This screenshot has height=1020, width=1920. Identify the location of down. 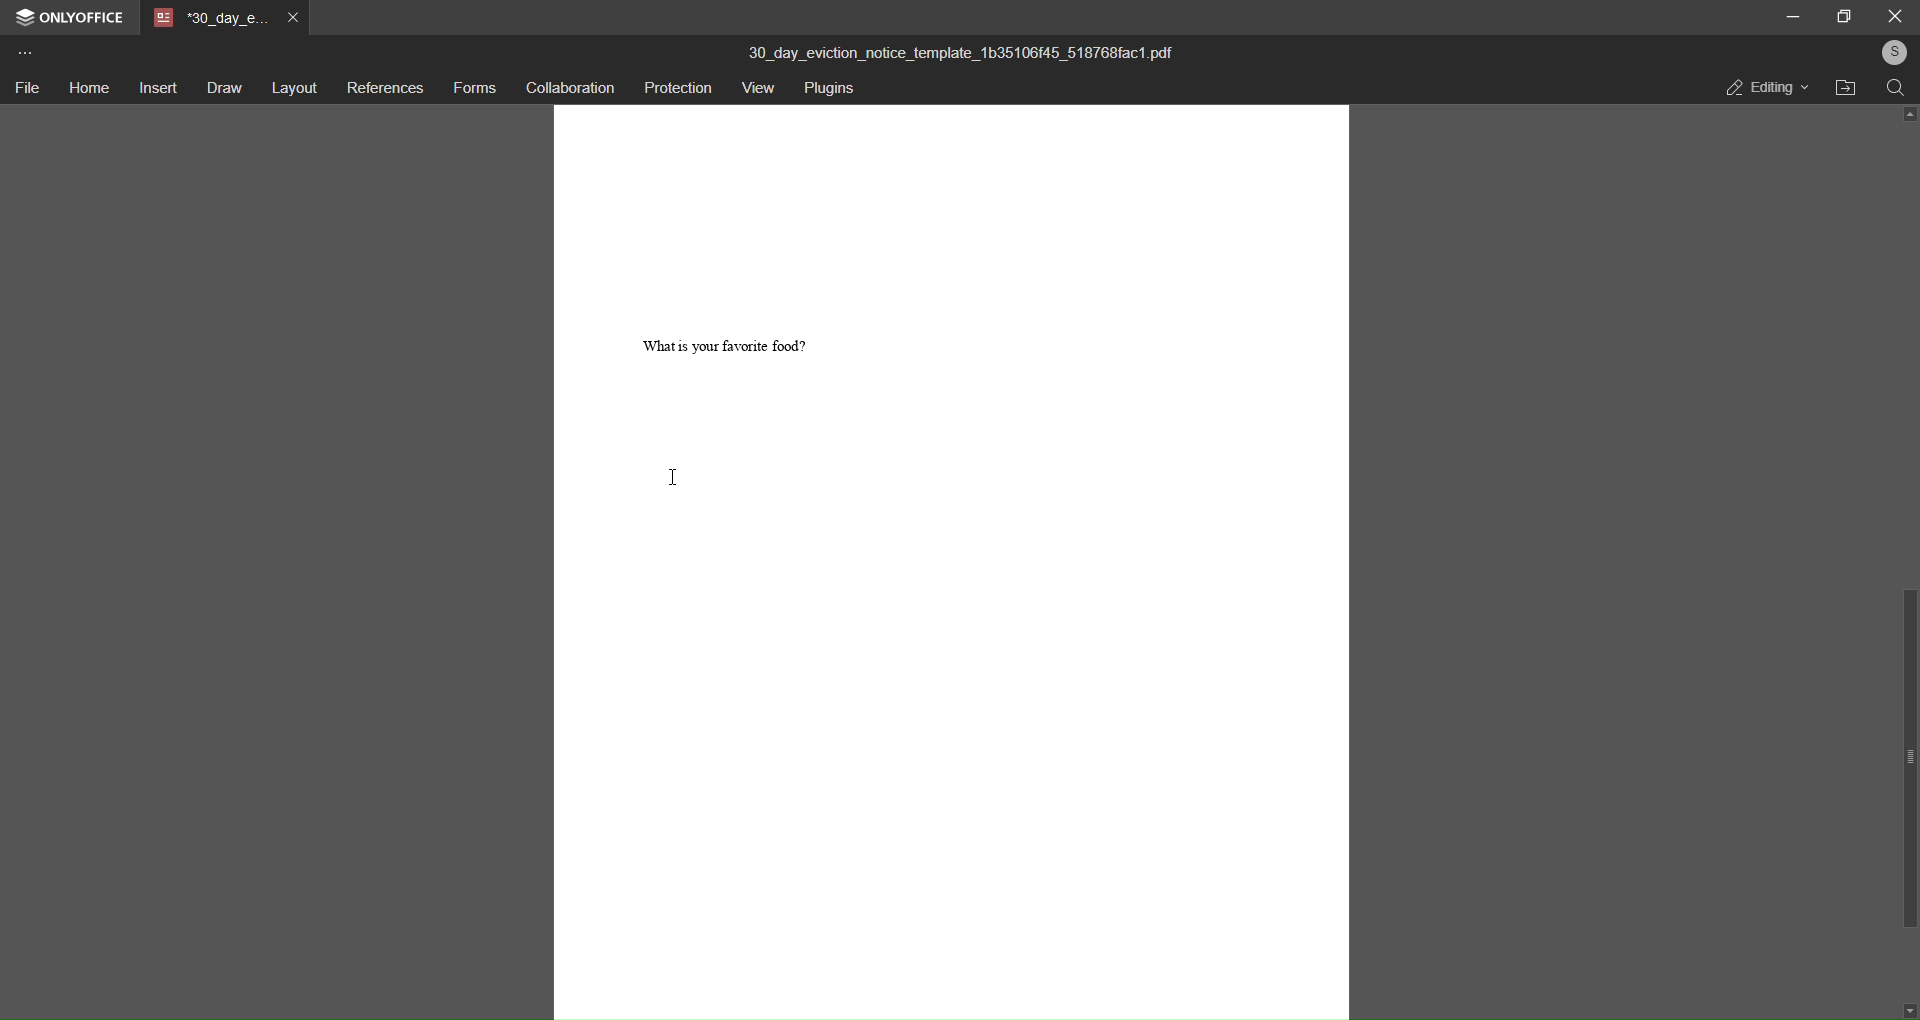
(1908, 1008).